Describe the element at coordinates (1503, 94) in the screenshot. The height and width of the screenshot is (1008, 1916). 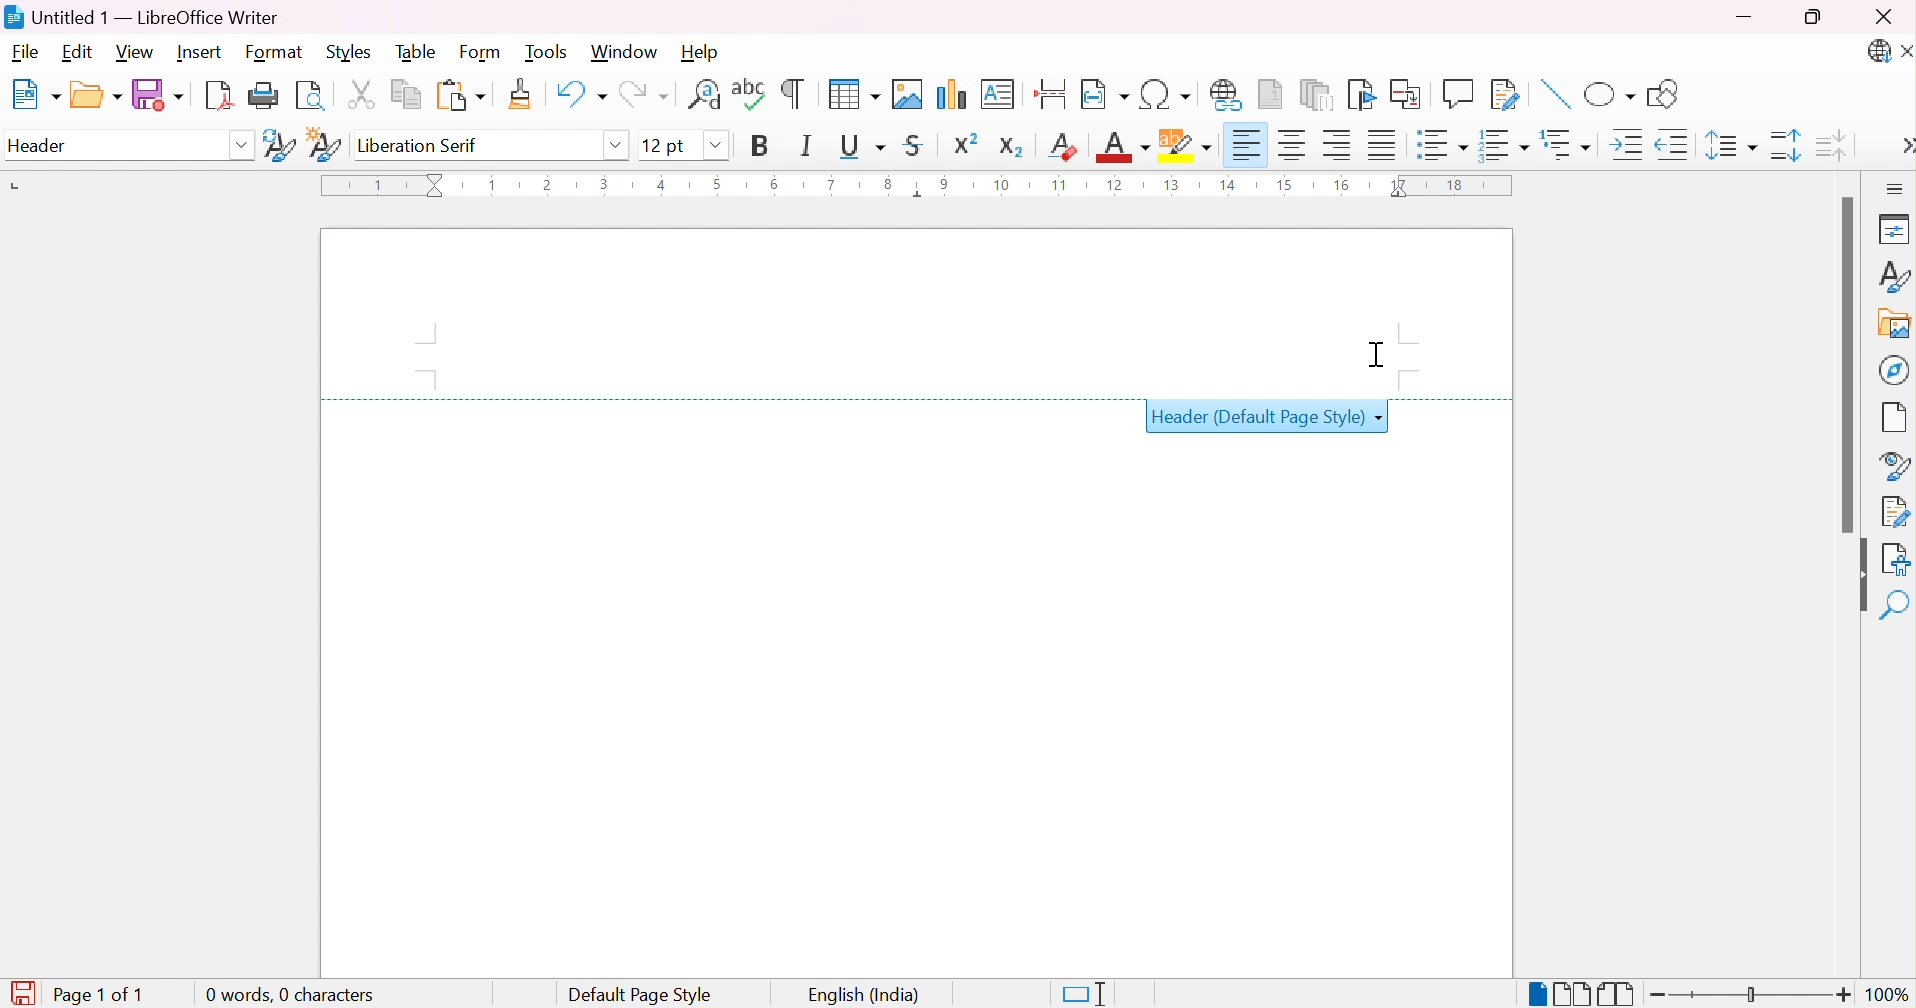
I see `Show track changes functions` at that location.